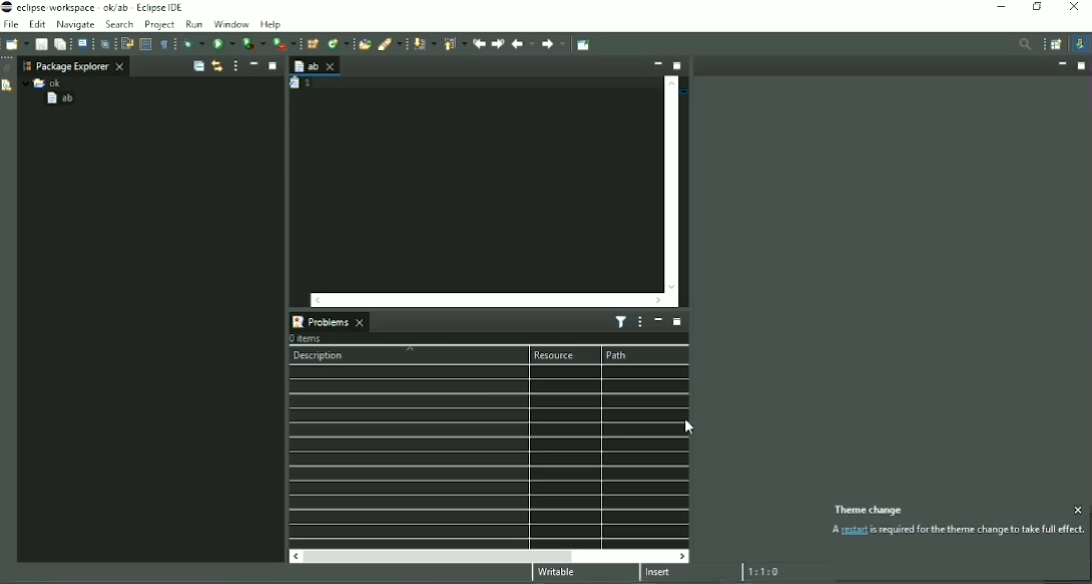 The width and height of the screenshot is (1092, 584). I want to click on Link with Editor, so click(217, 66).